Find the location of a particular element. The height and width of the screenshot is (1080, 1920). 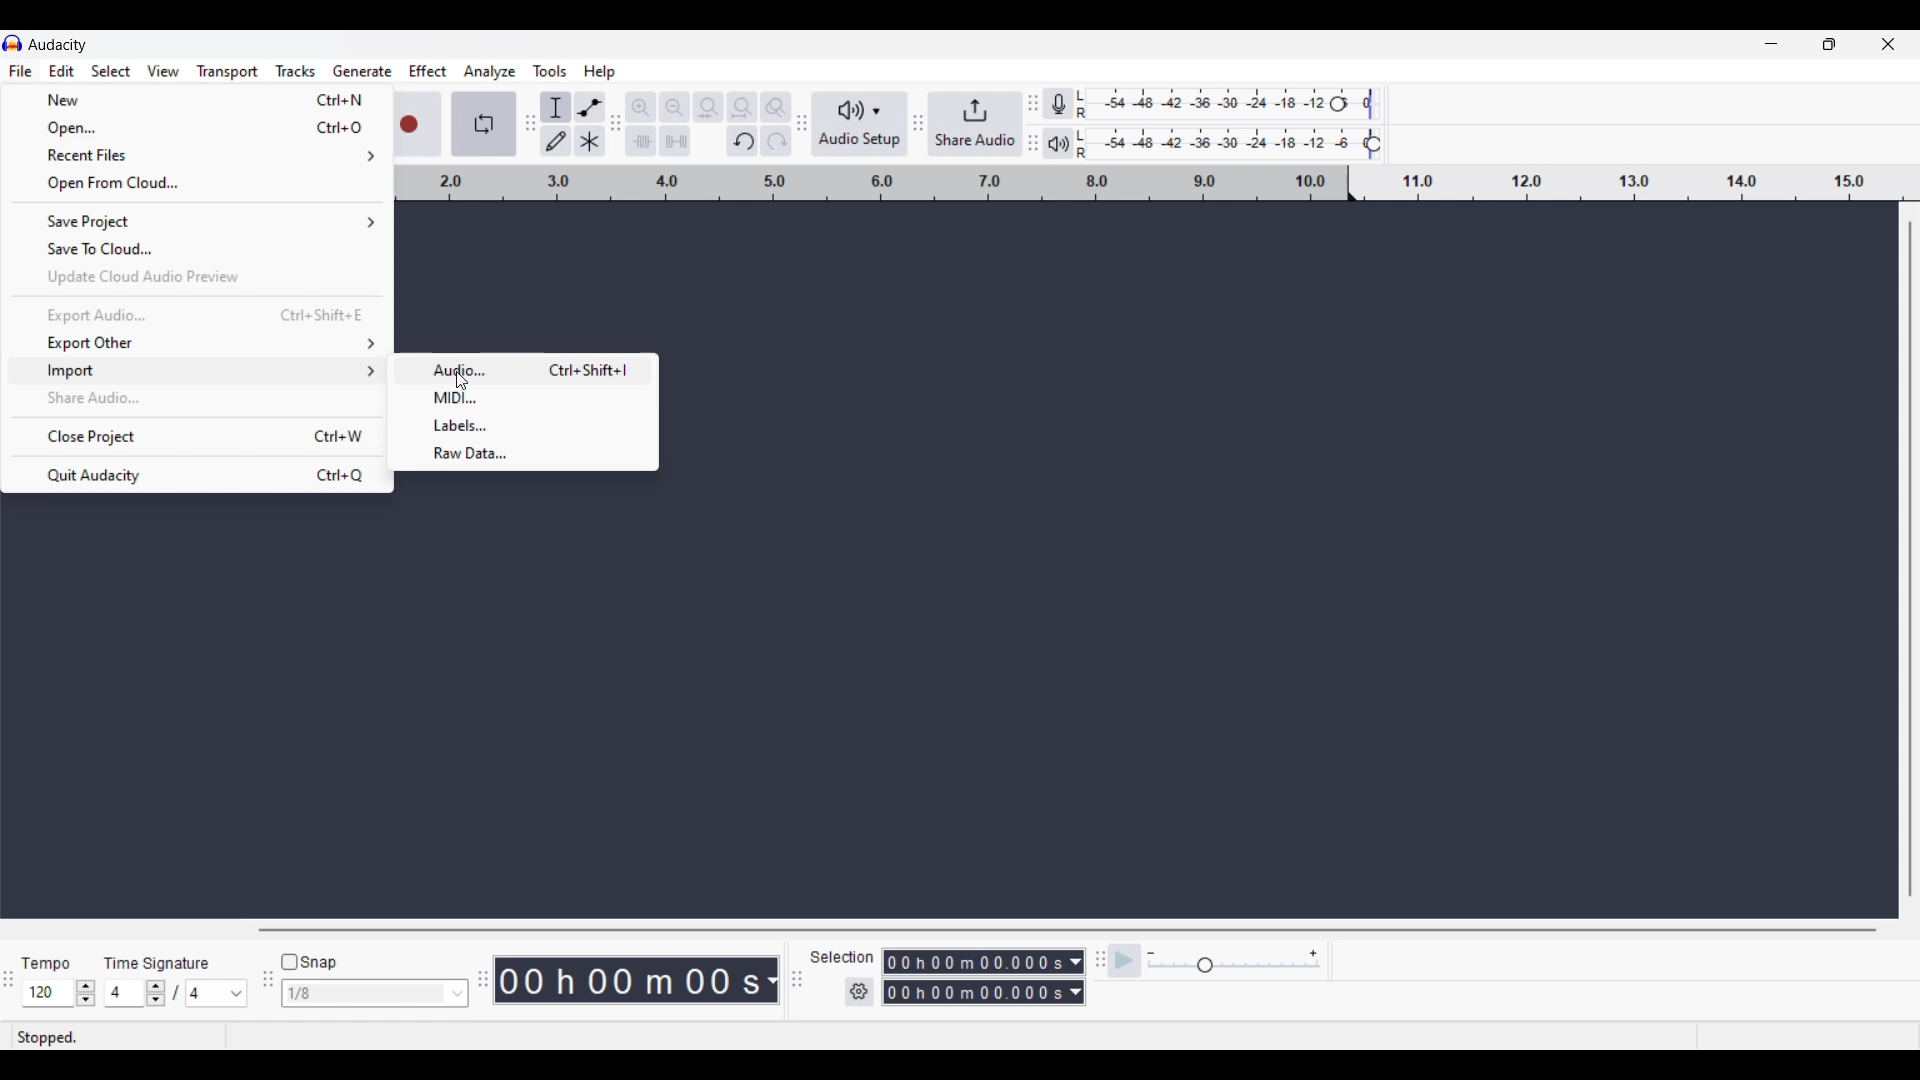

Raw data is located at coordinates (525, 455).